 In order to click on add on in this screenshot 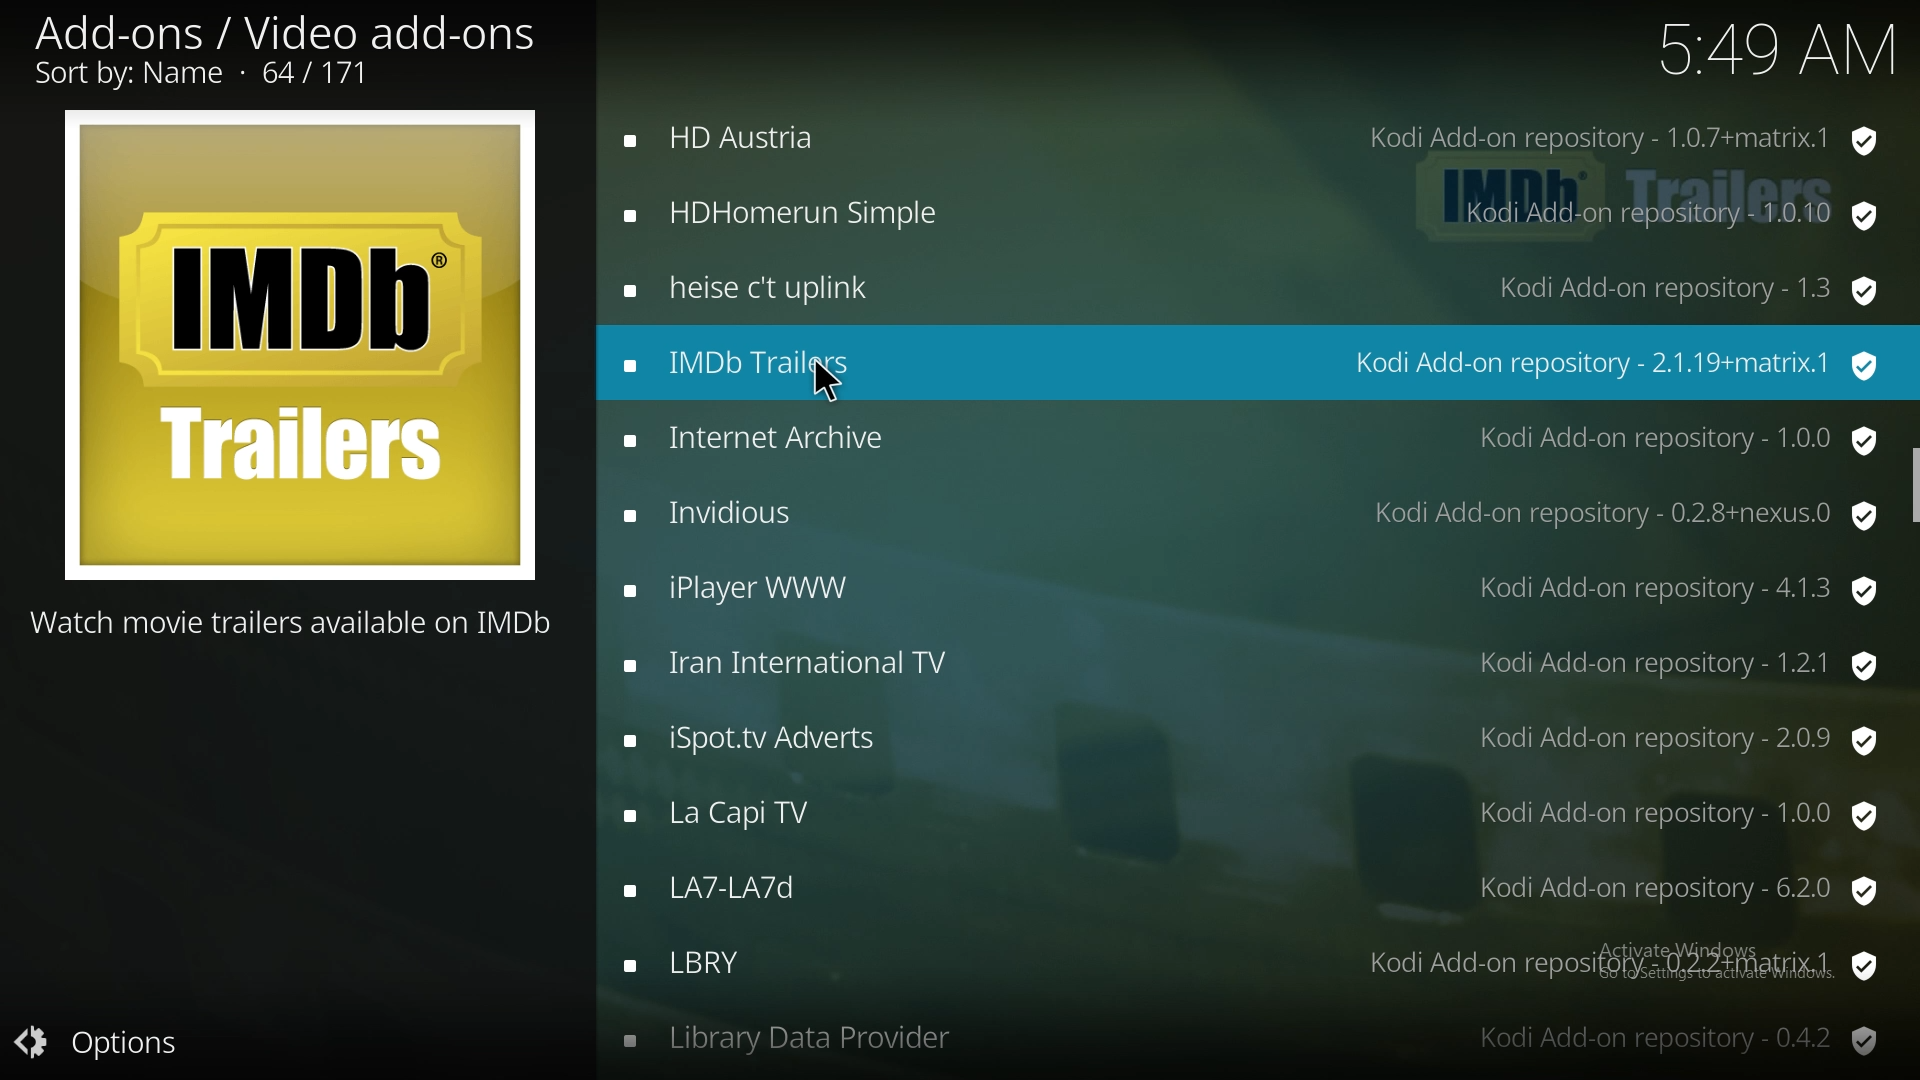, I will do `click(1251, 1043)`.